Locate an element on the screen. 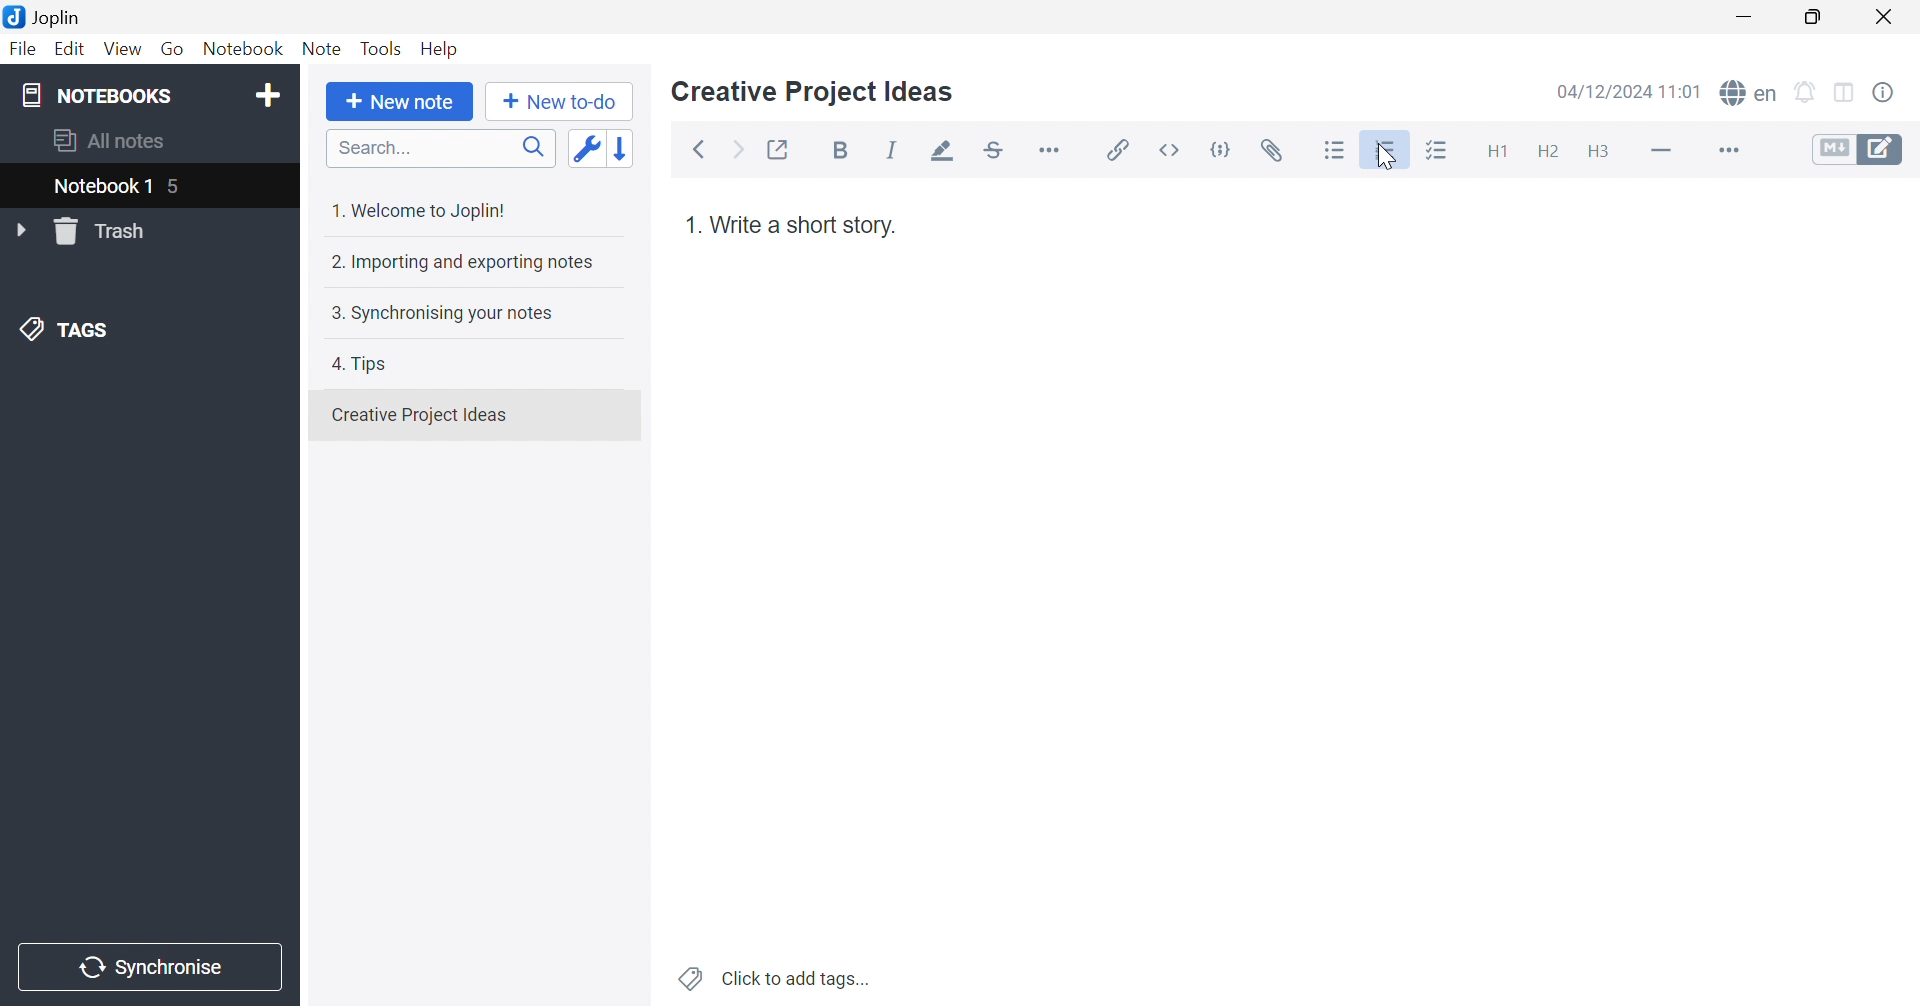  Toggle editors layout is located at coordinates (1844, 90).